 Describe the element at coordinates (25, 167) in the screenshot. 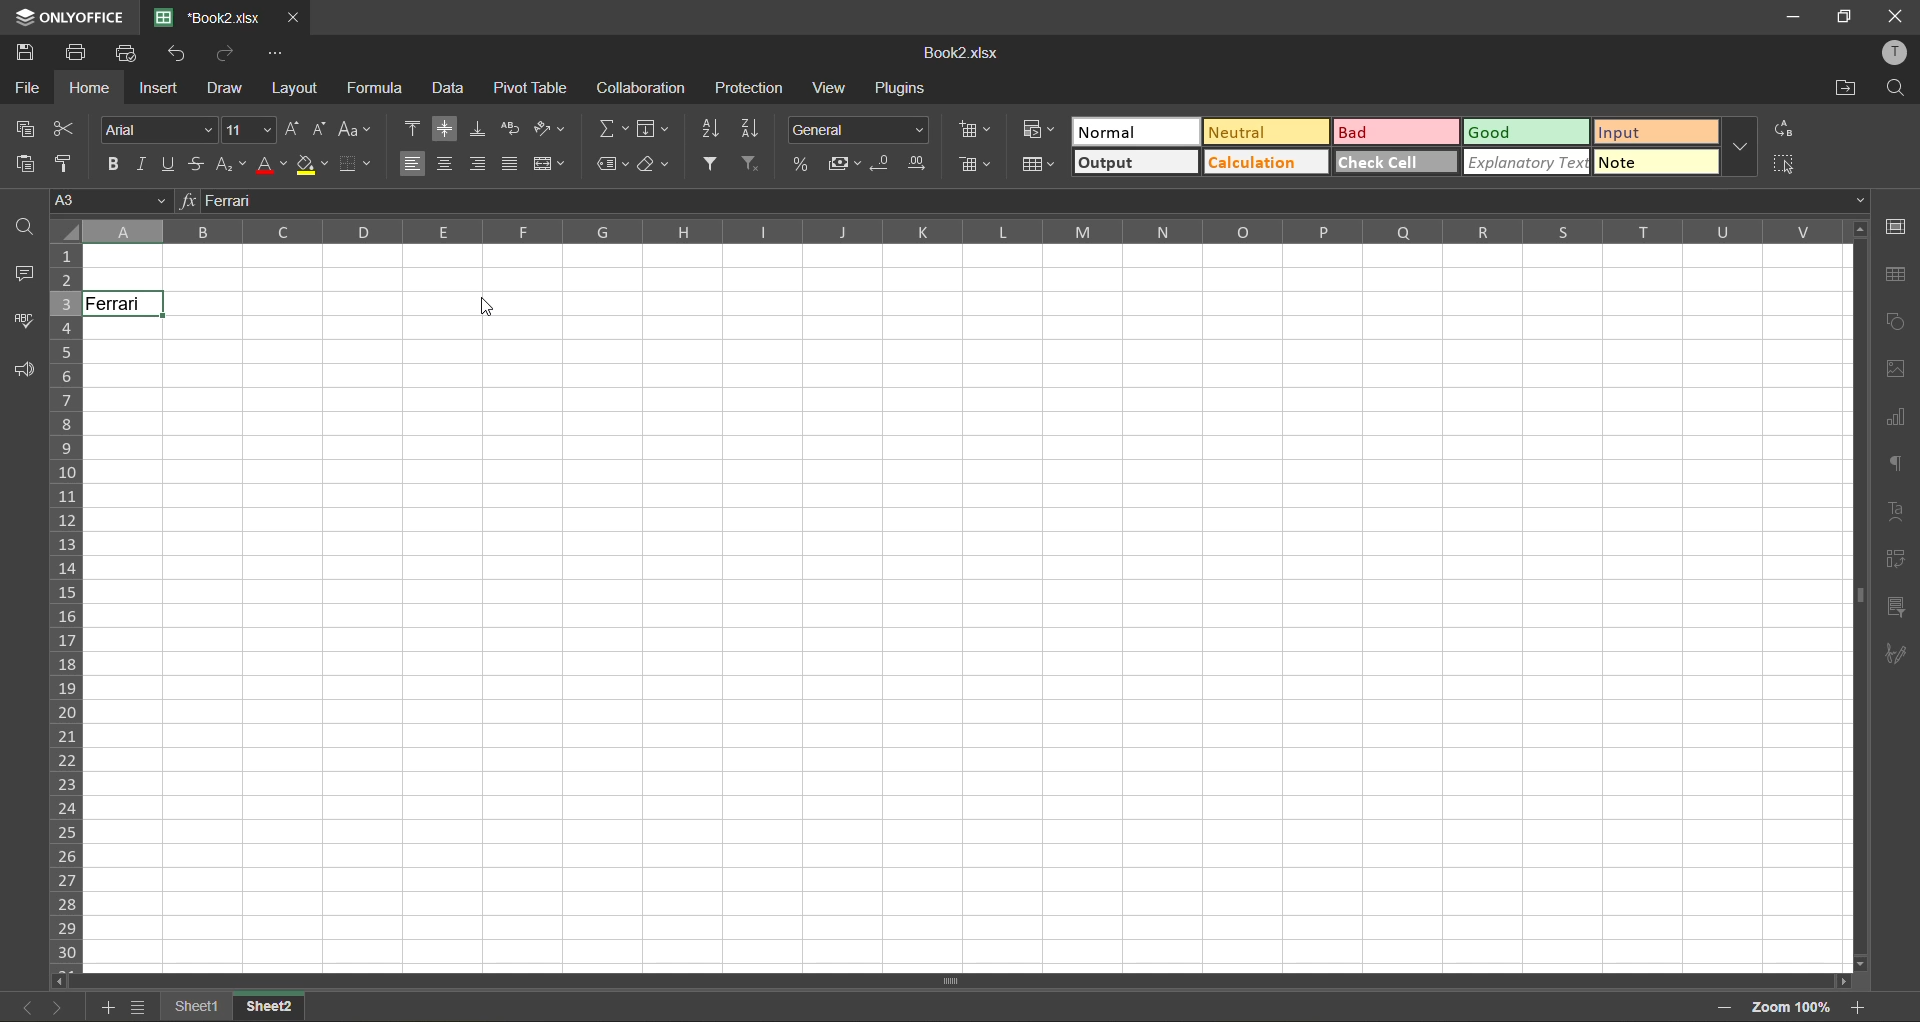

I see `paste` at that location.